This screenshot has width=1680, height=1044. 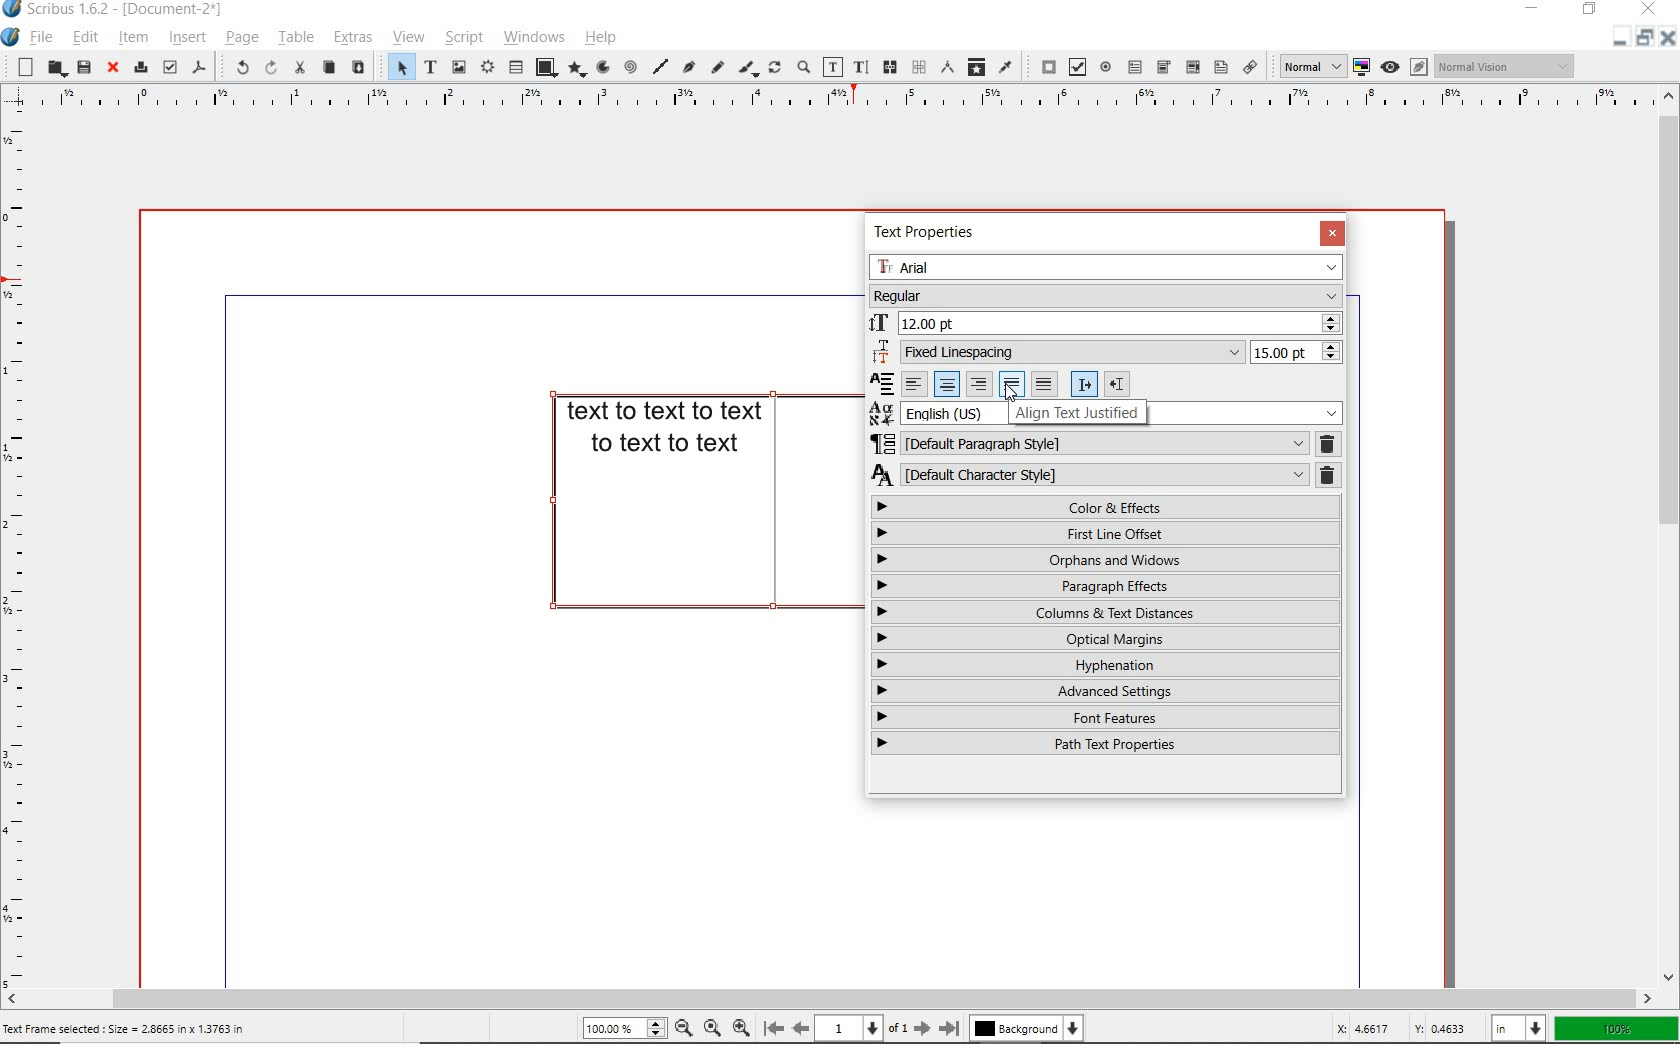 What do you see at coordinates (1025, 1028) in the screenshot?
I see `background ` at bounding box center [1025, 1028].